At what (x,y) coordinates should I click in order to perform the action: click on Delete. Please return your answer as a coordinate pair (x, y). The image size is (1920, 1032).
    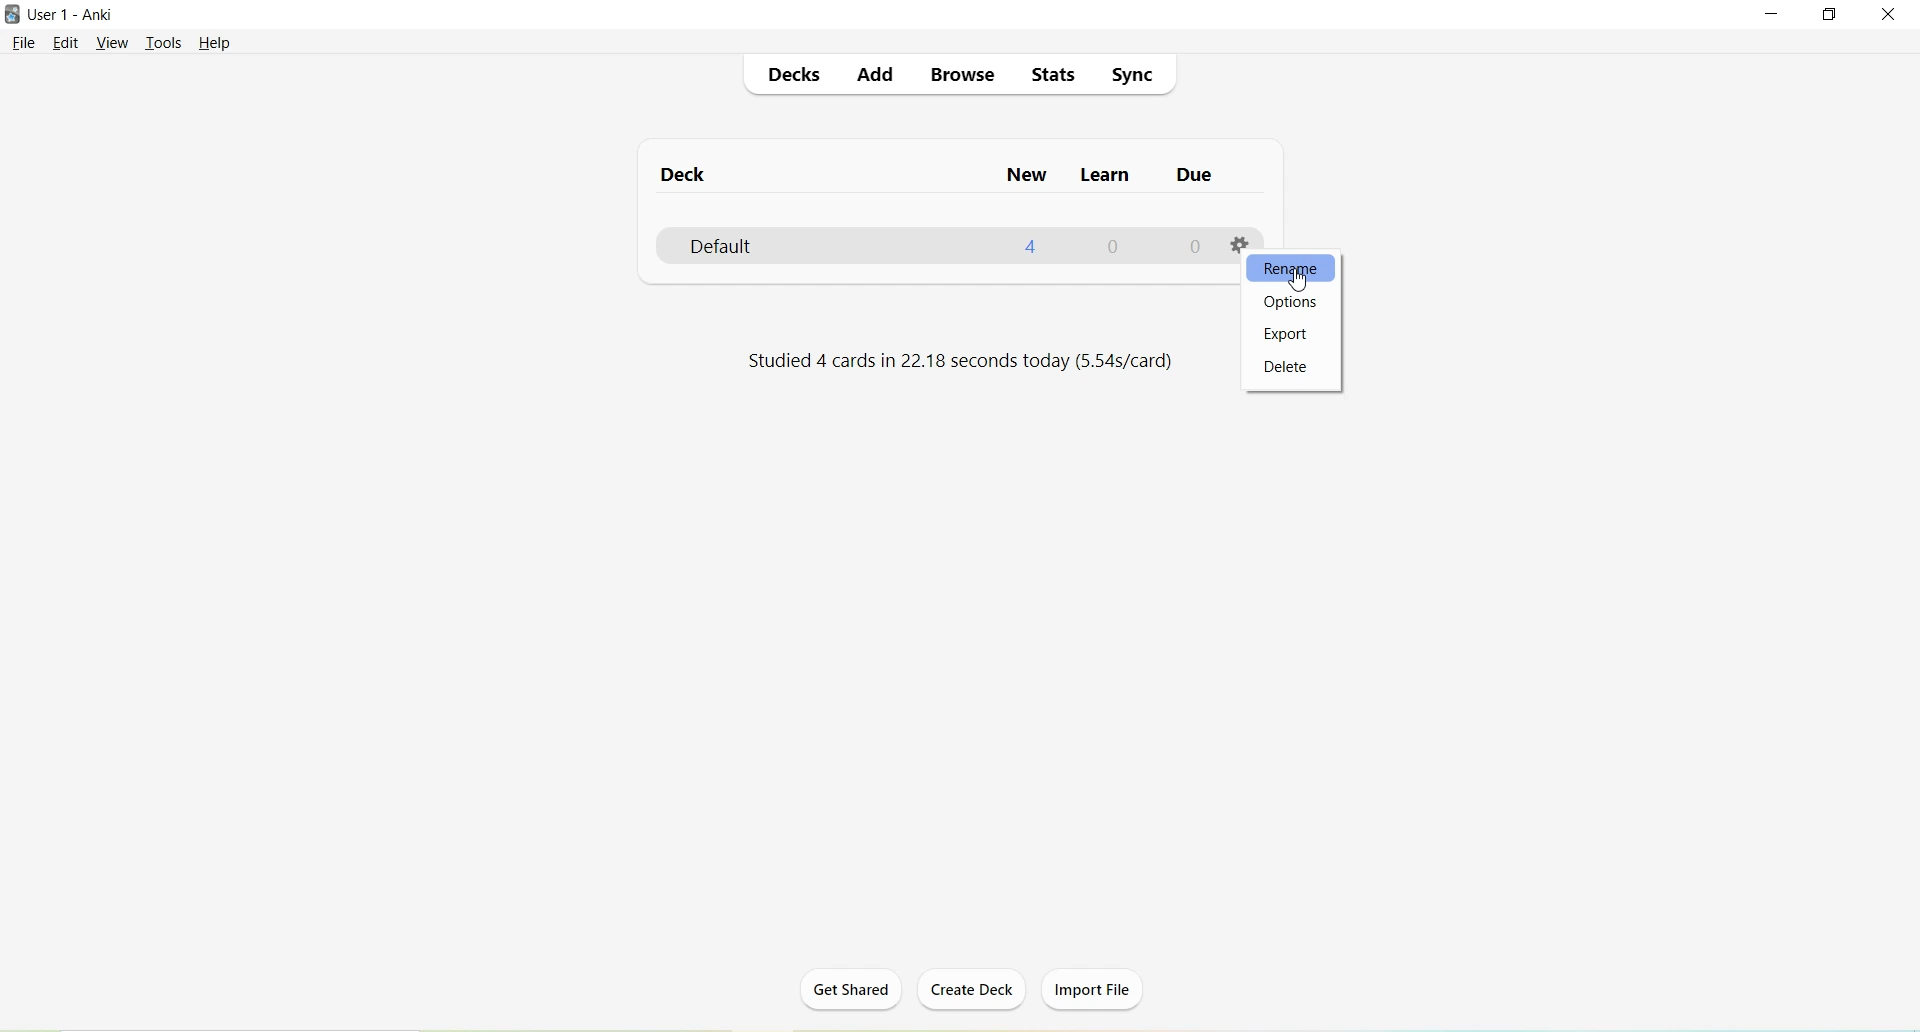
    Looking at the image, I should click on (1291, 368).